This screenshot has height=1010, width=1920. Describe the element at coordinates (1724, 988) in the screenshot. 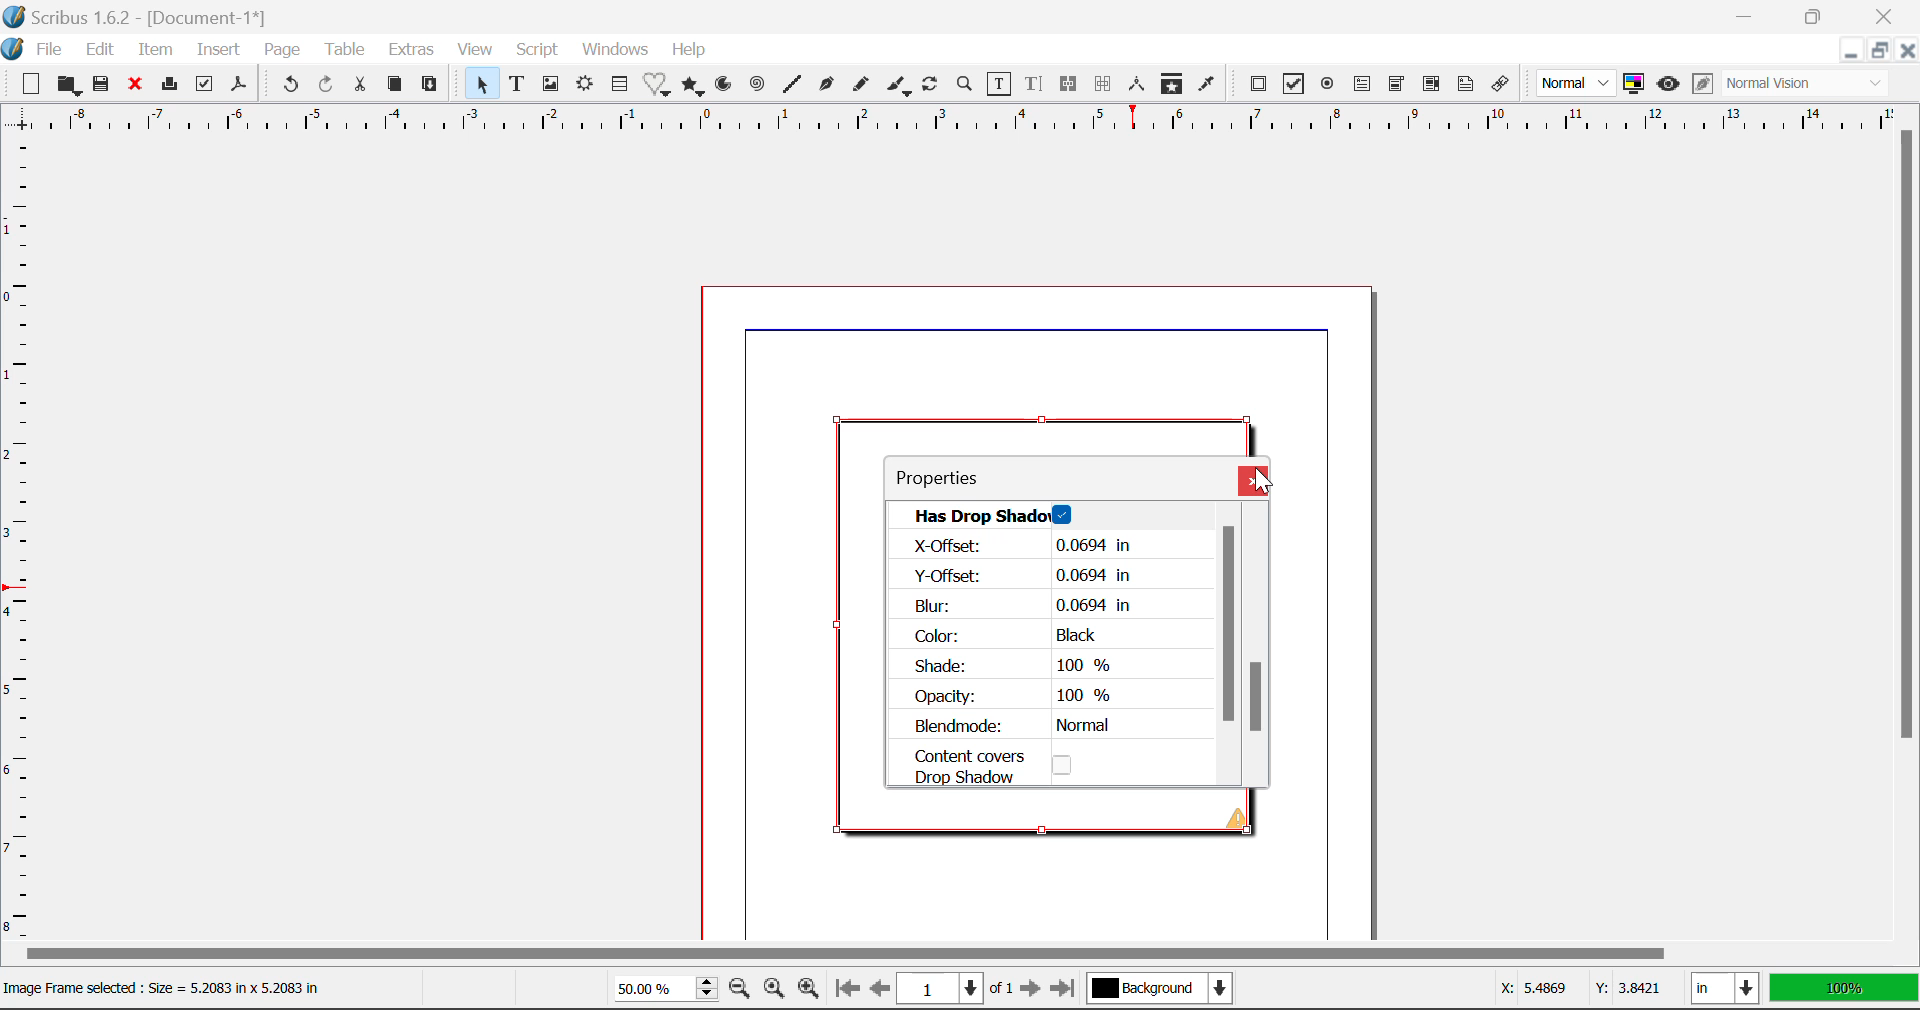

I see `in` at that location.